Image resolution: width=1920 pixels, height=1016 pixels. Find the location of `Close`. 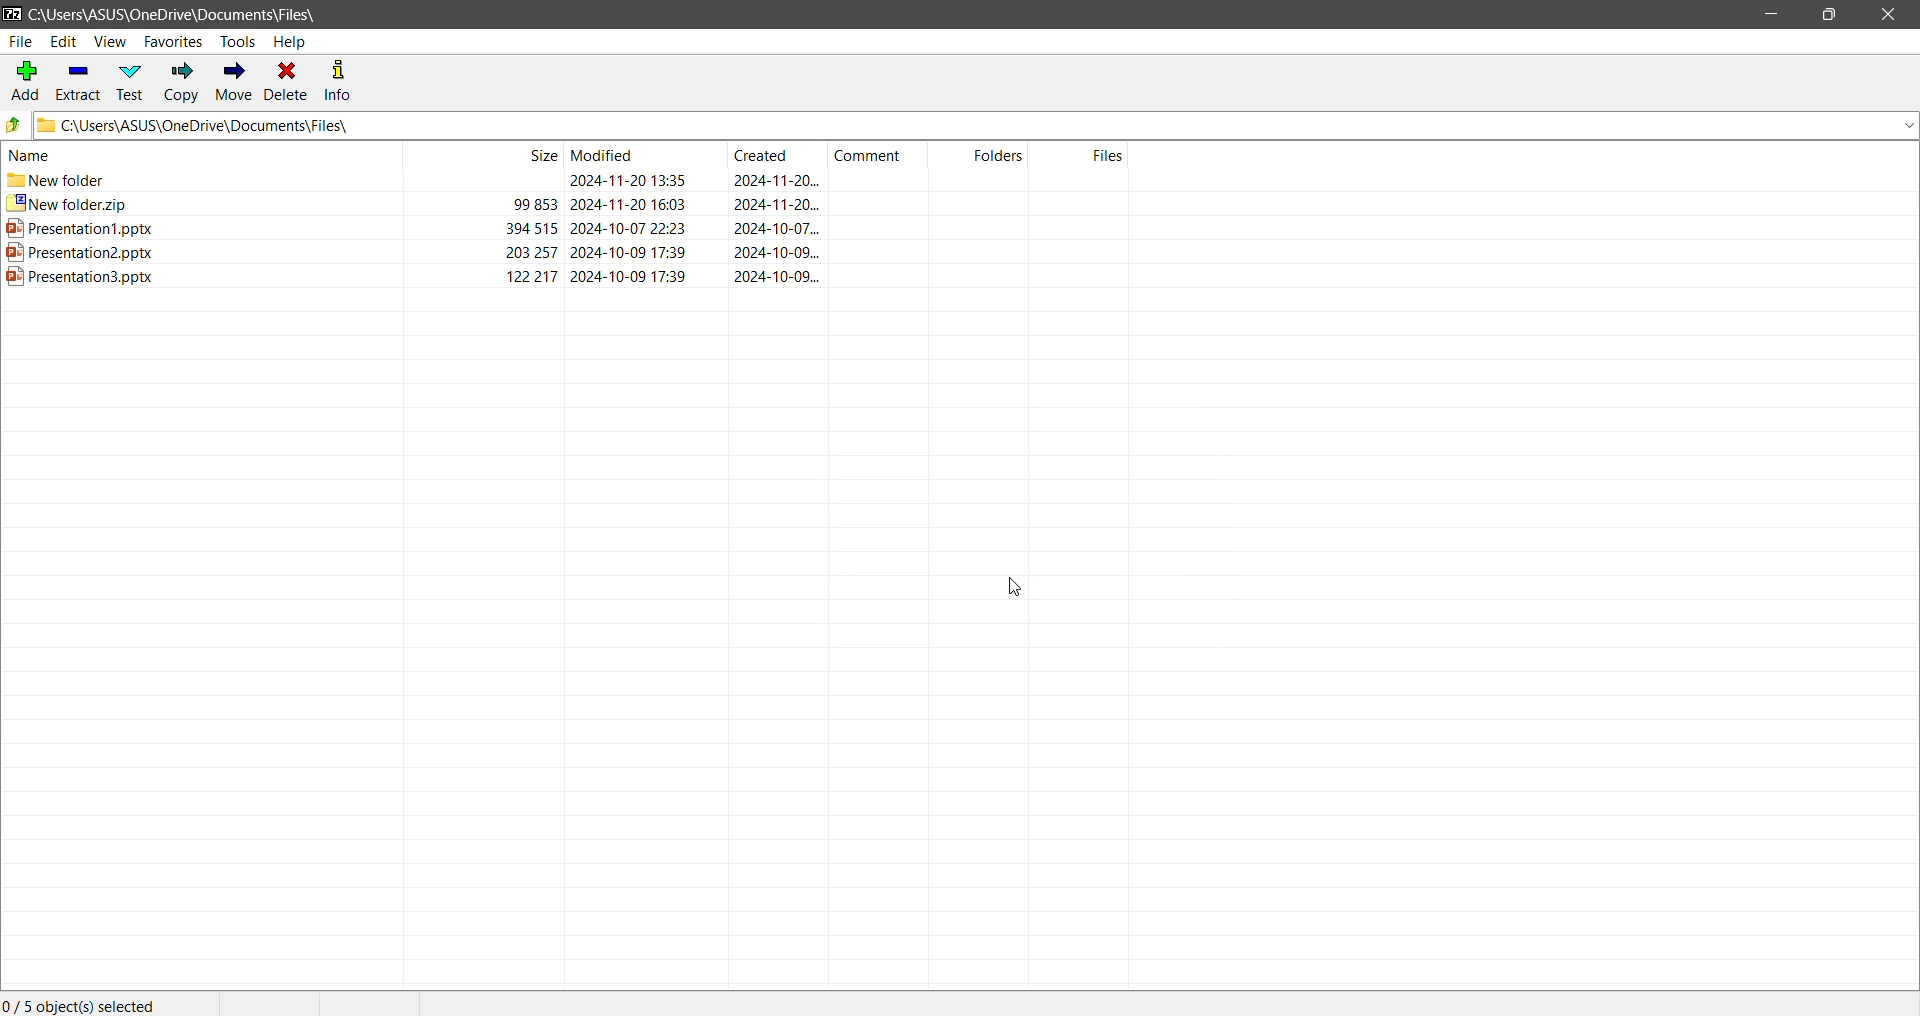

Close is located at coordinates (1887, 16).